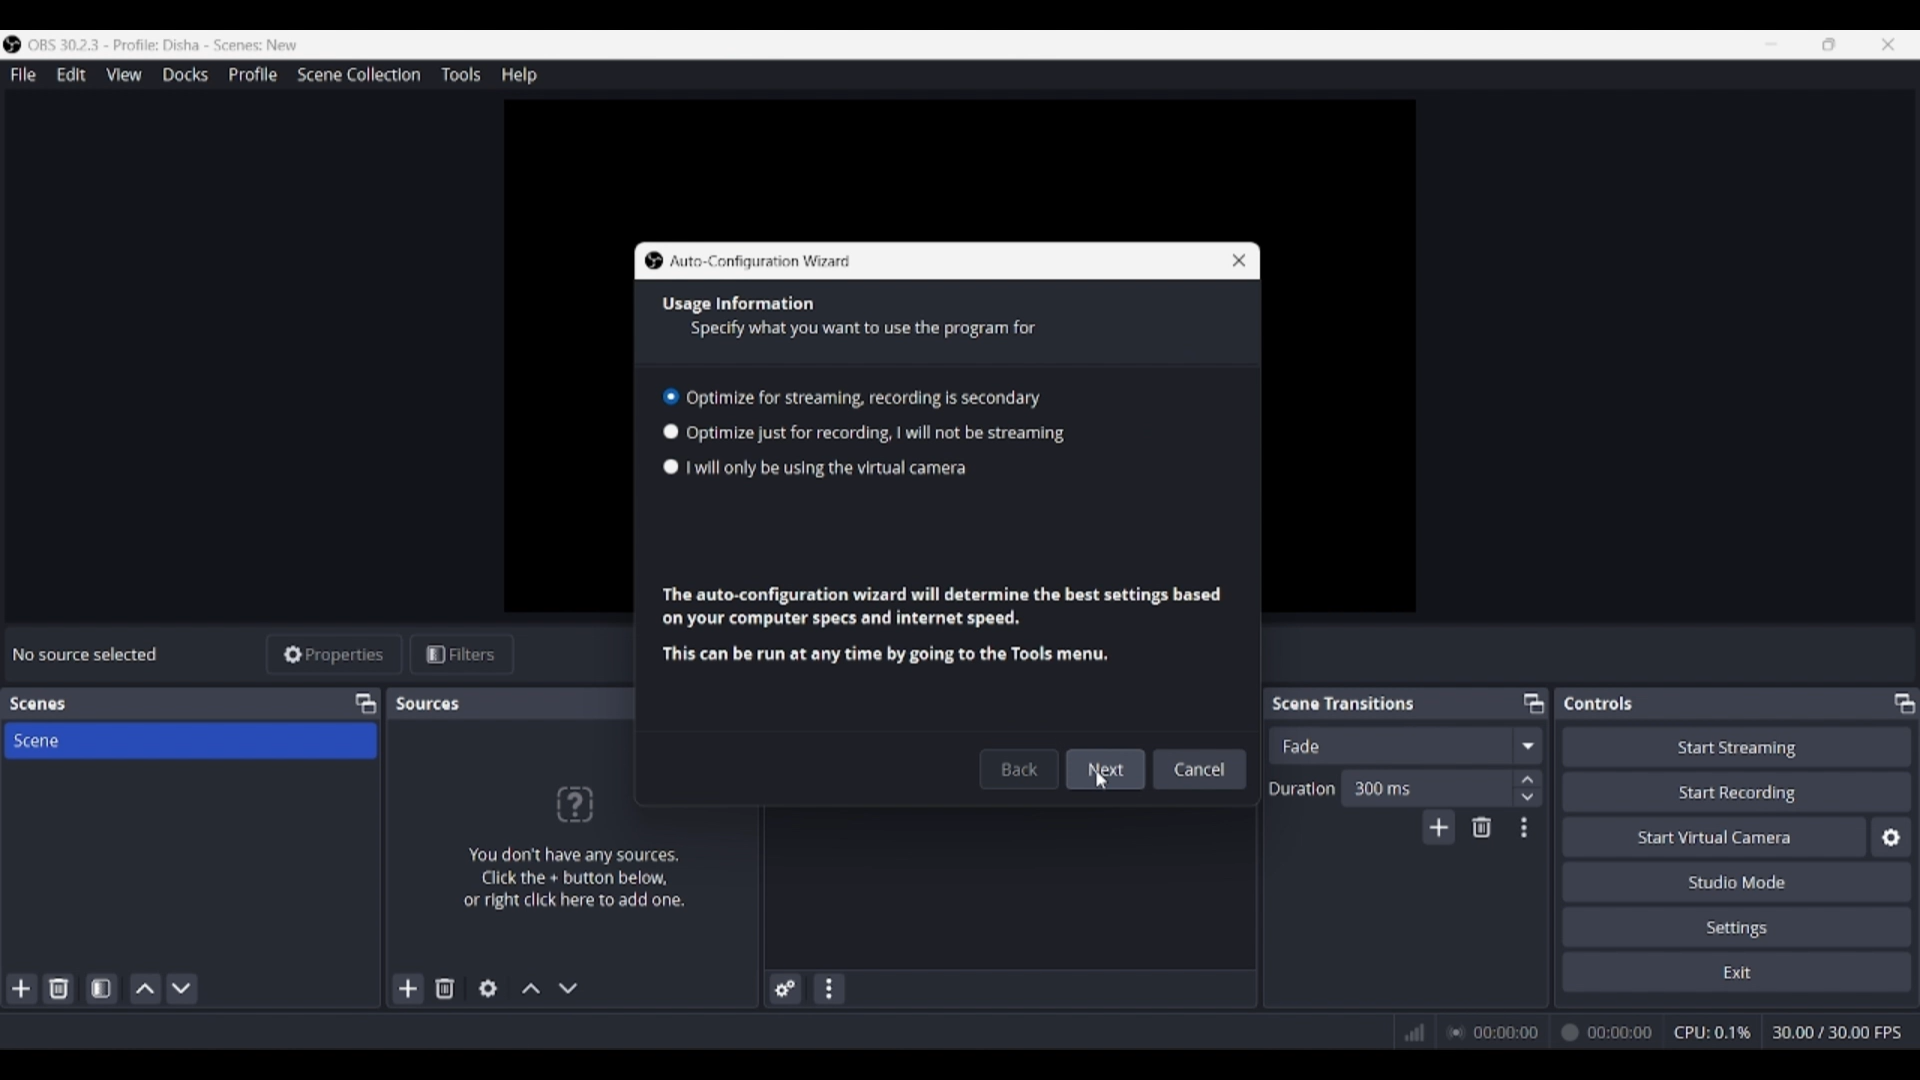  I want to click on Remove configurble transition, so click(1482, 827).